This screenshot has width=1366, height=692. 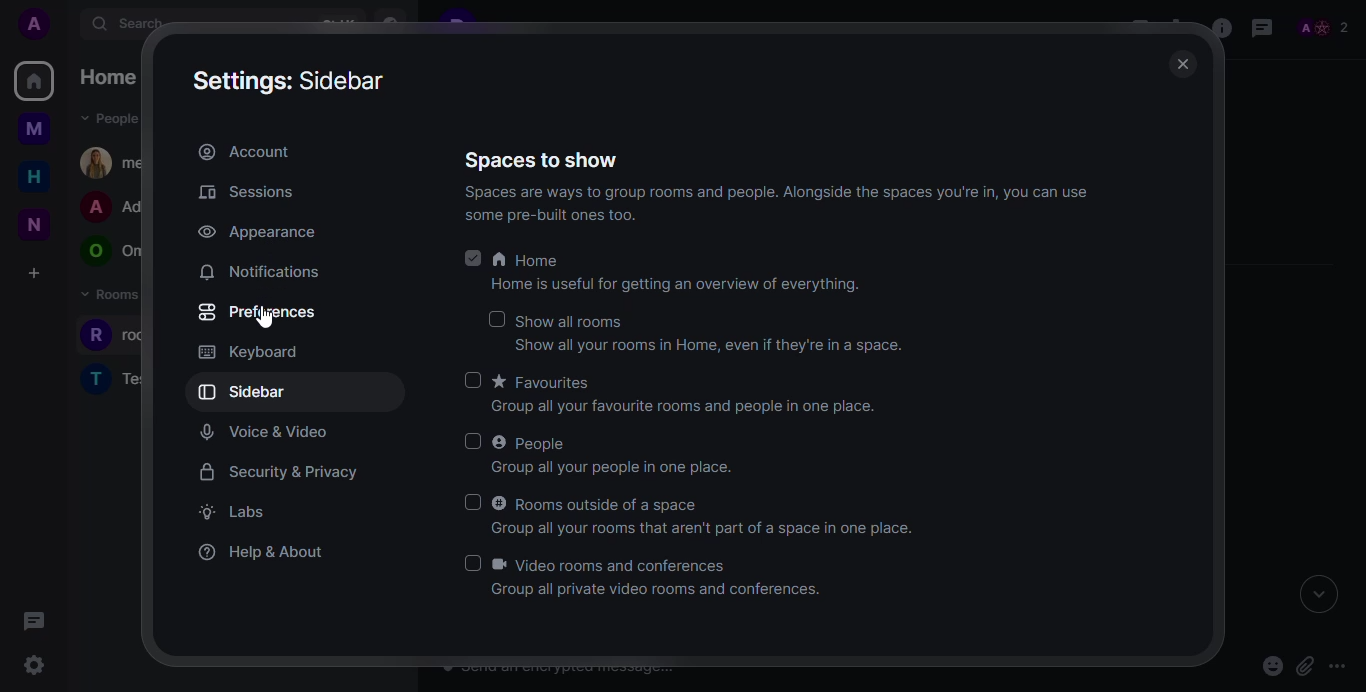 I want to click on security, so click(x=279, y=472).